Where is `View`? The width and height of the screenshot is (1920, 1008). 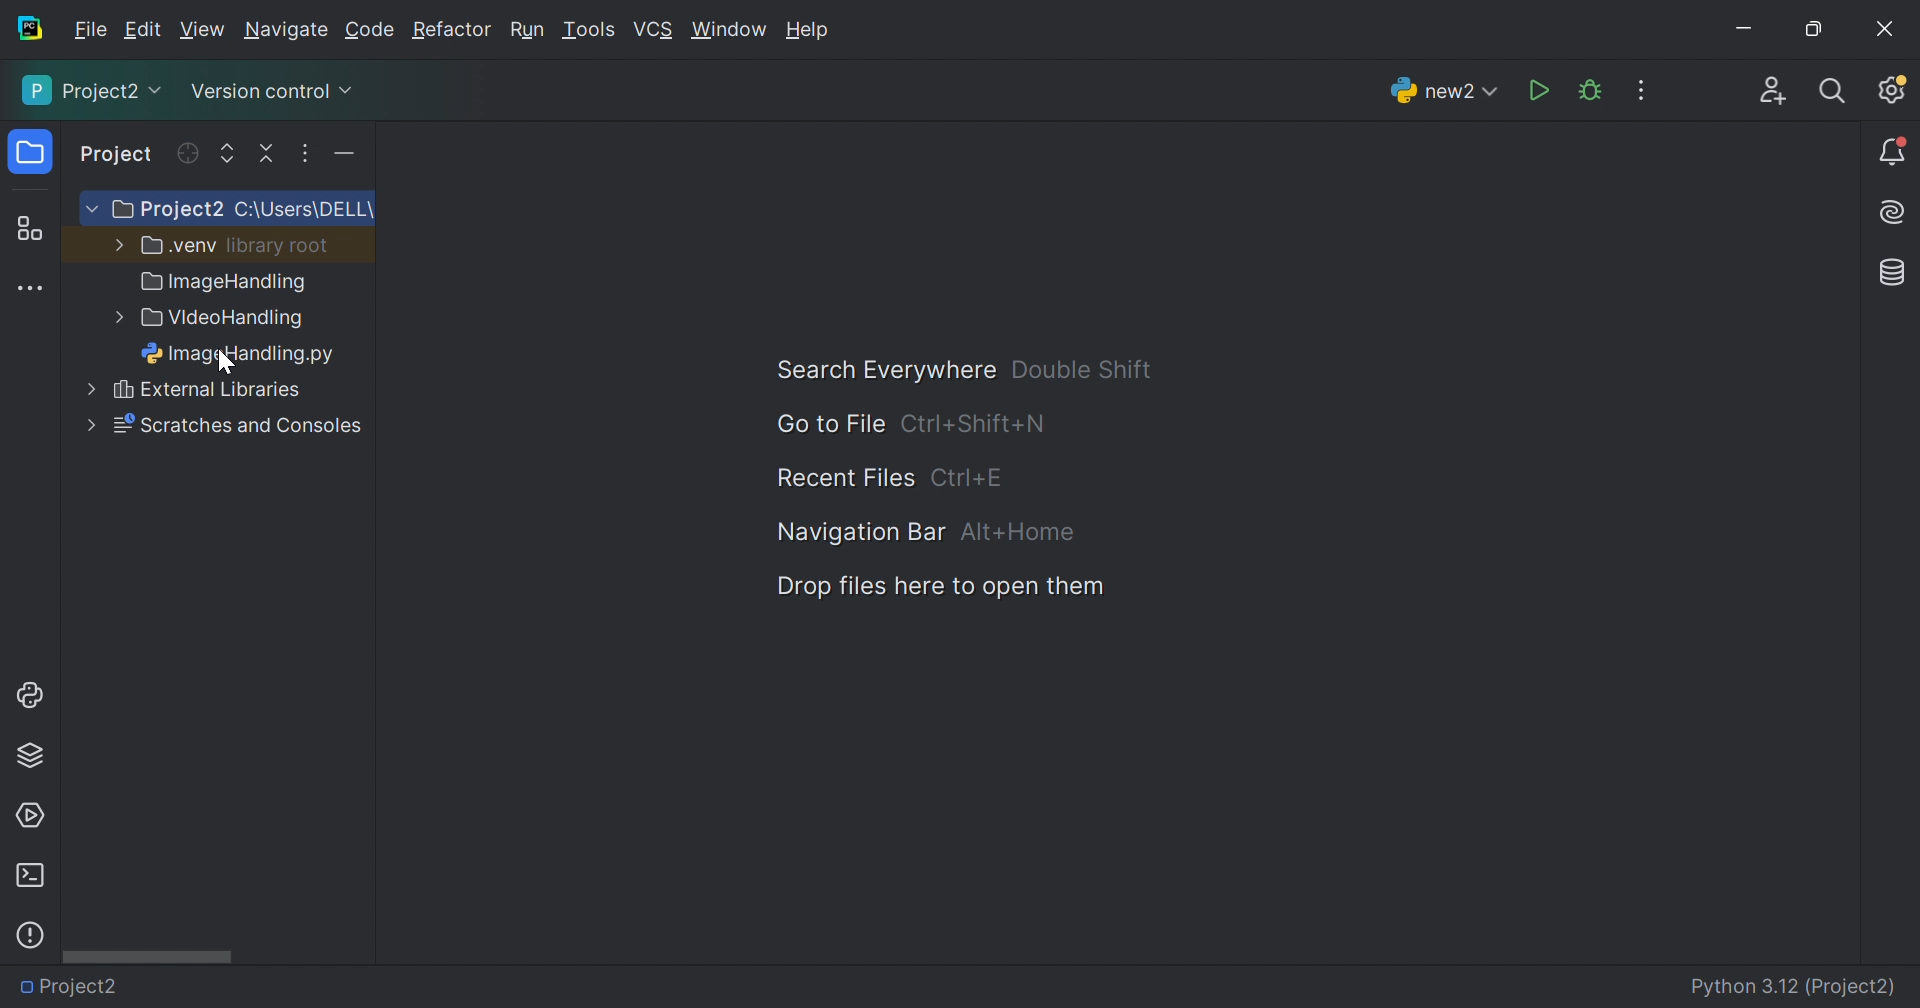 View is located at coordinates (205, 30).